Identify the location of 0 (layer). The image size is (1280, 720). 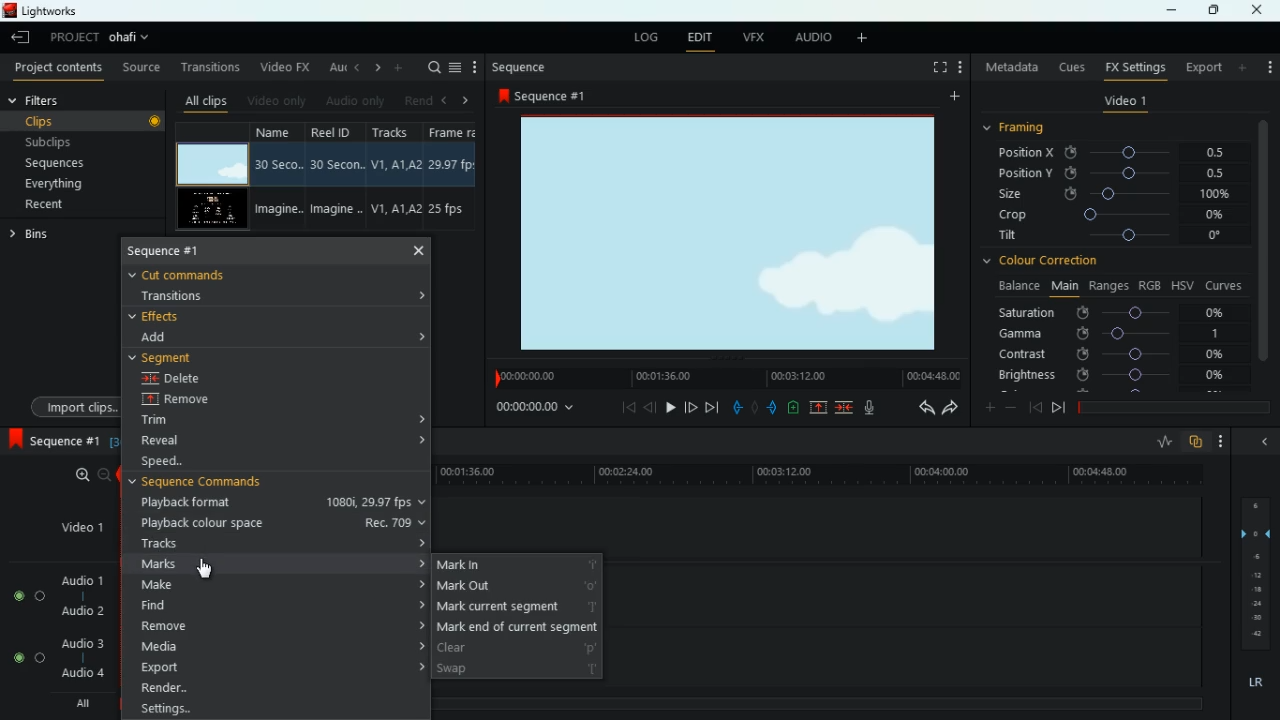
(1252, 531).